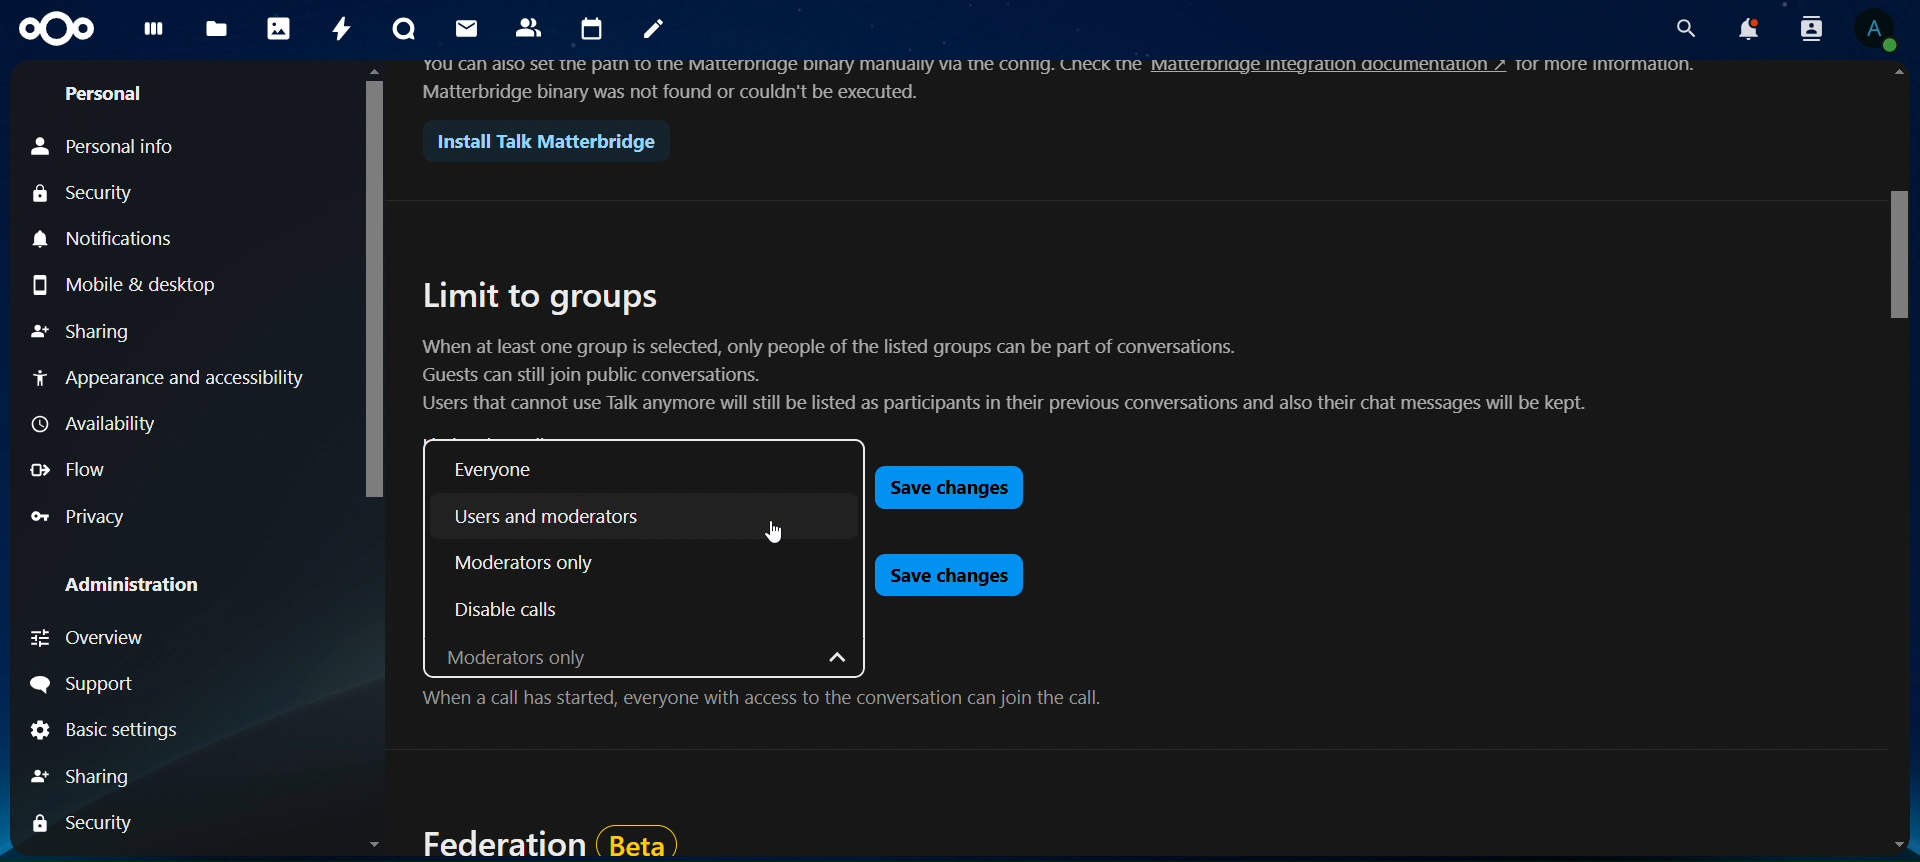 The width and height of the screenshot is (1920, 862). What do you see at coordinates (1899, 465) in the screenshot?
I see `scroll bar` at bounding box center [1899, 465].